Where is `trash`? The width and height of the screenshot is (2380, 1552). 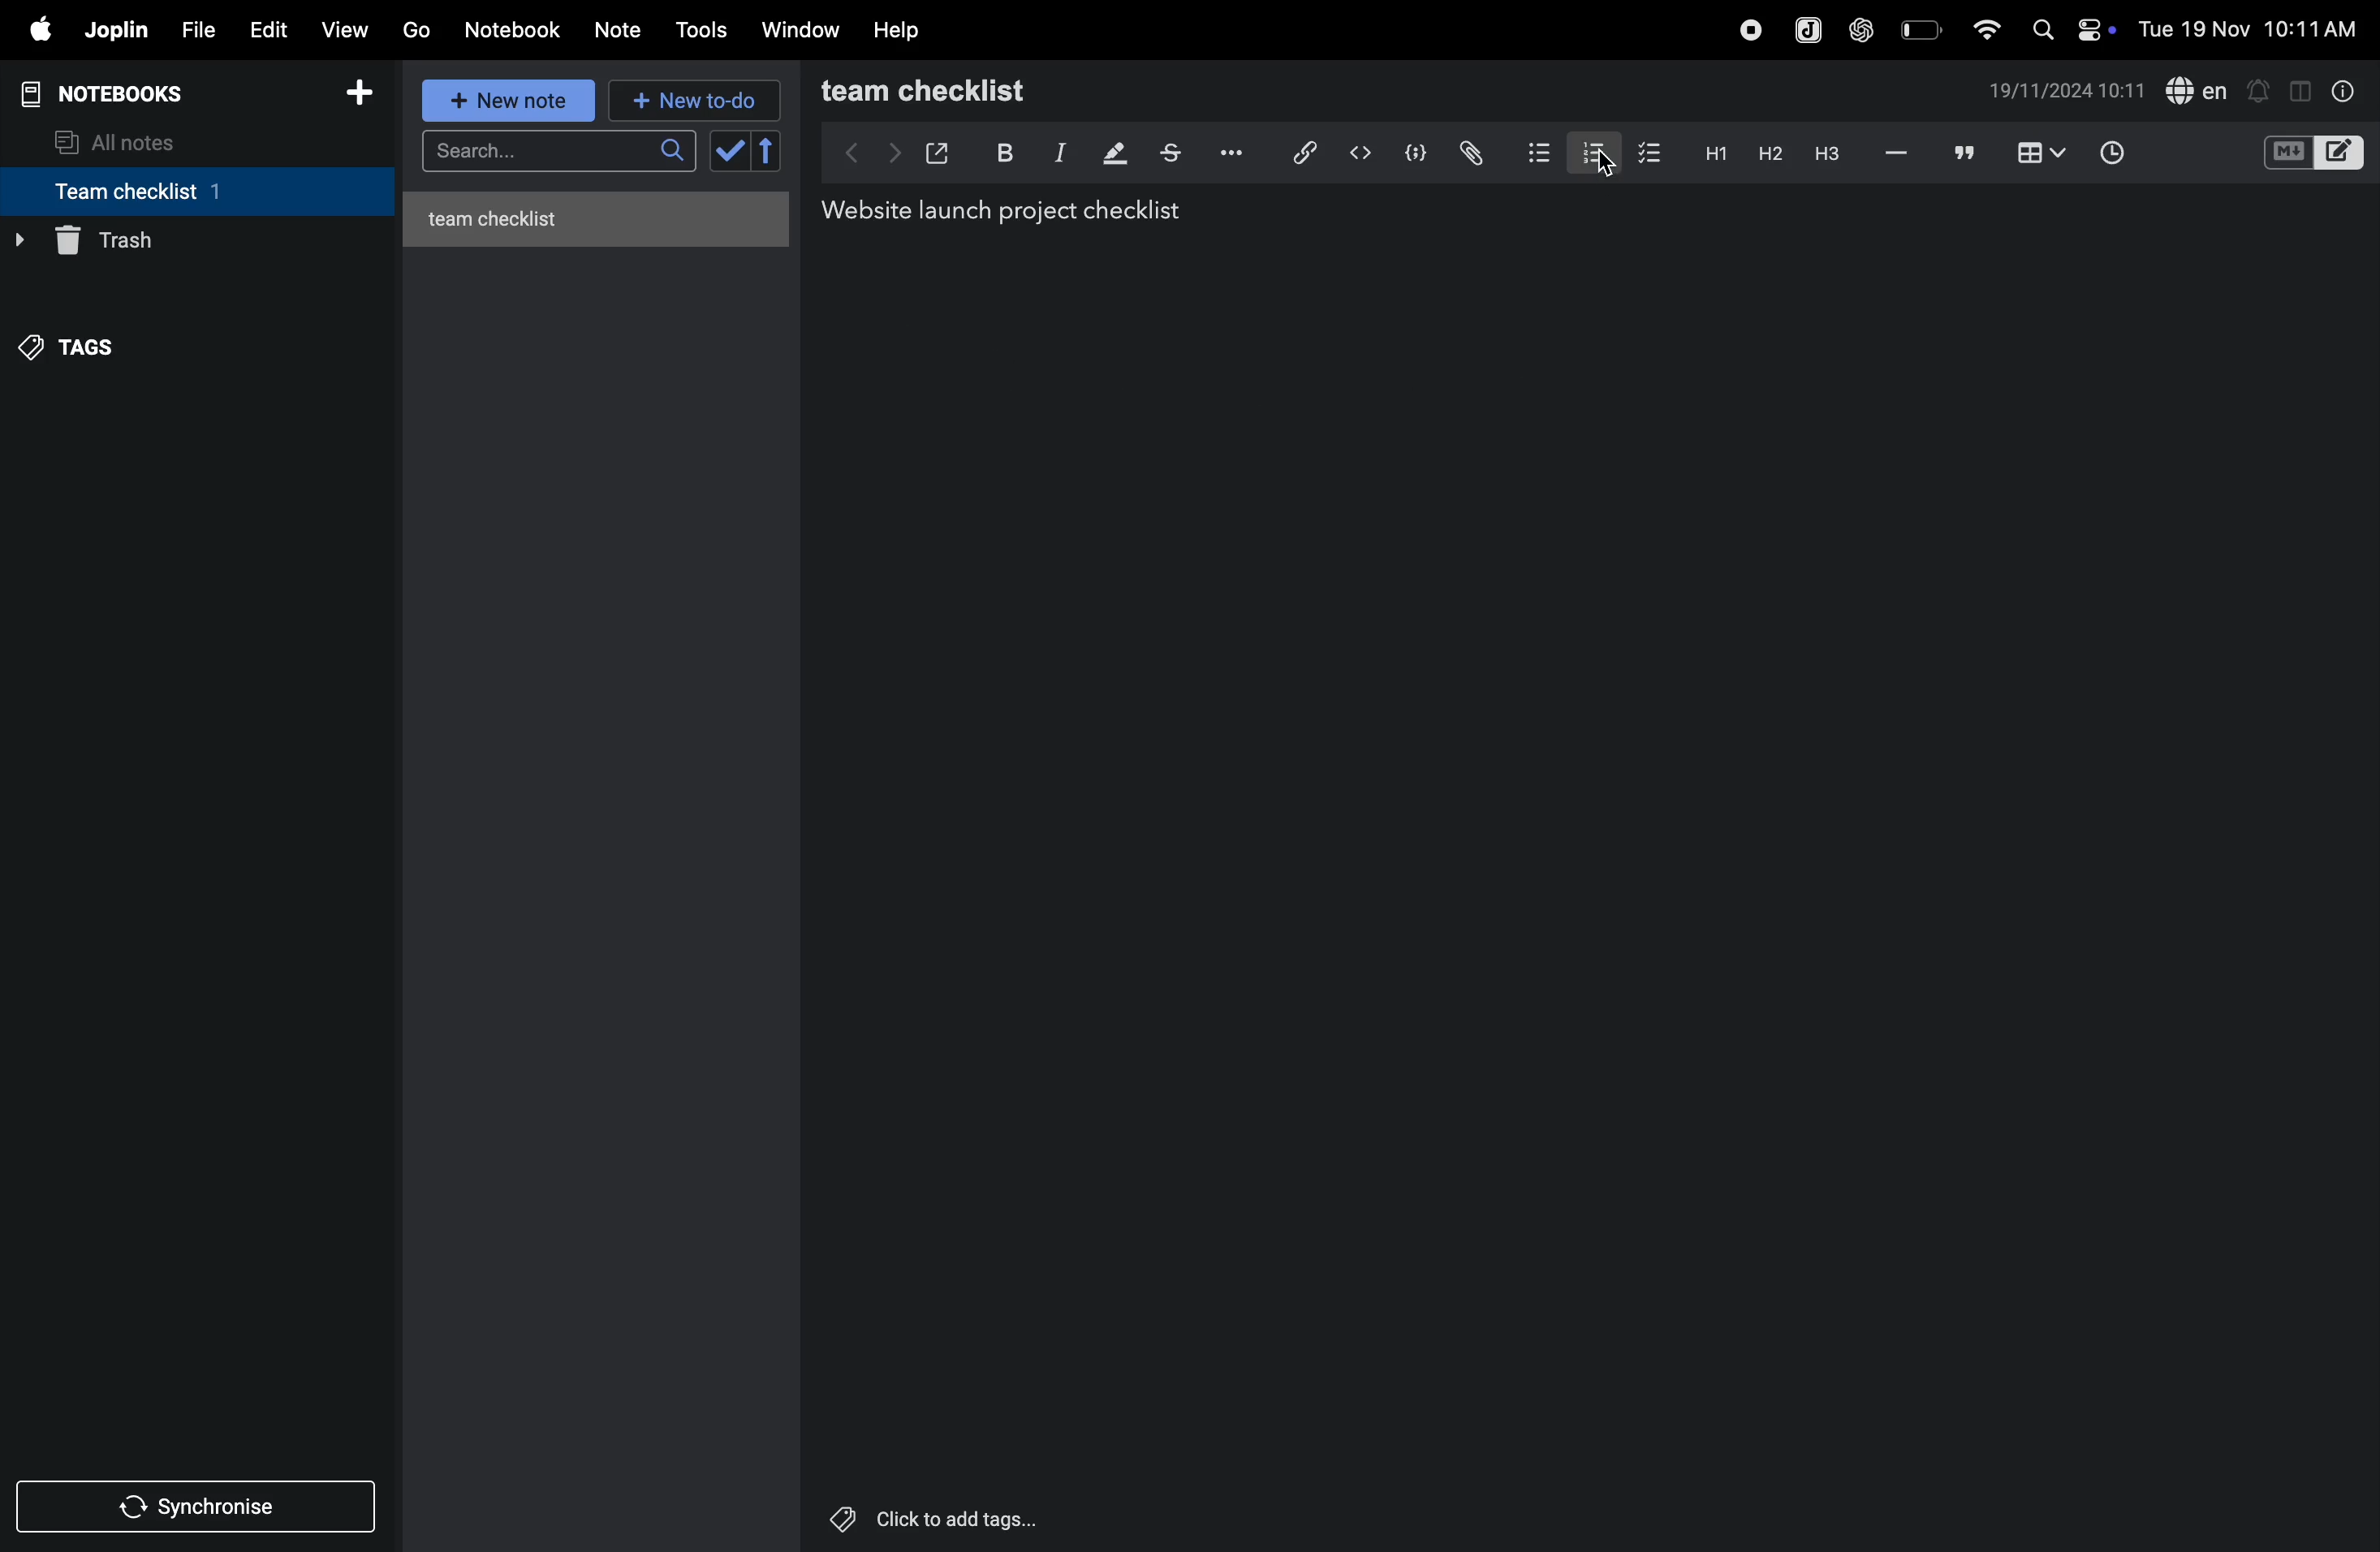
trash is located at coordinates (189, 241).